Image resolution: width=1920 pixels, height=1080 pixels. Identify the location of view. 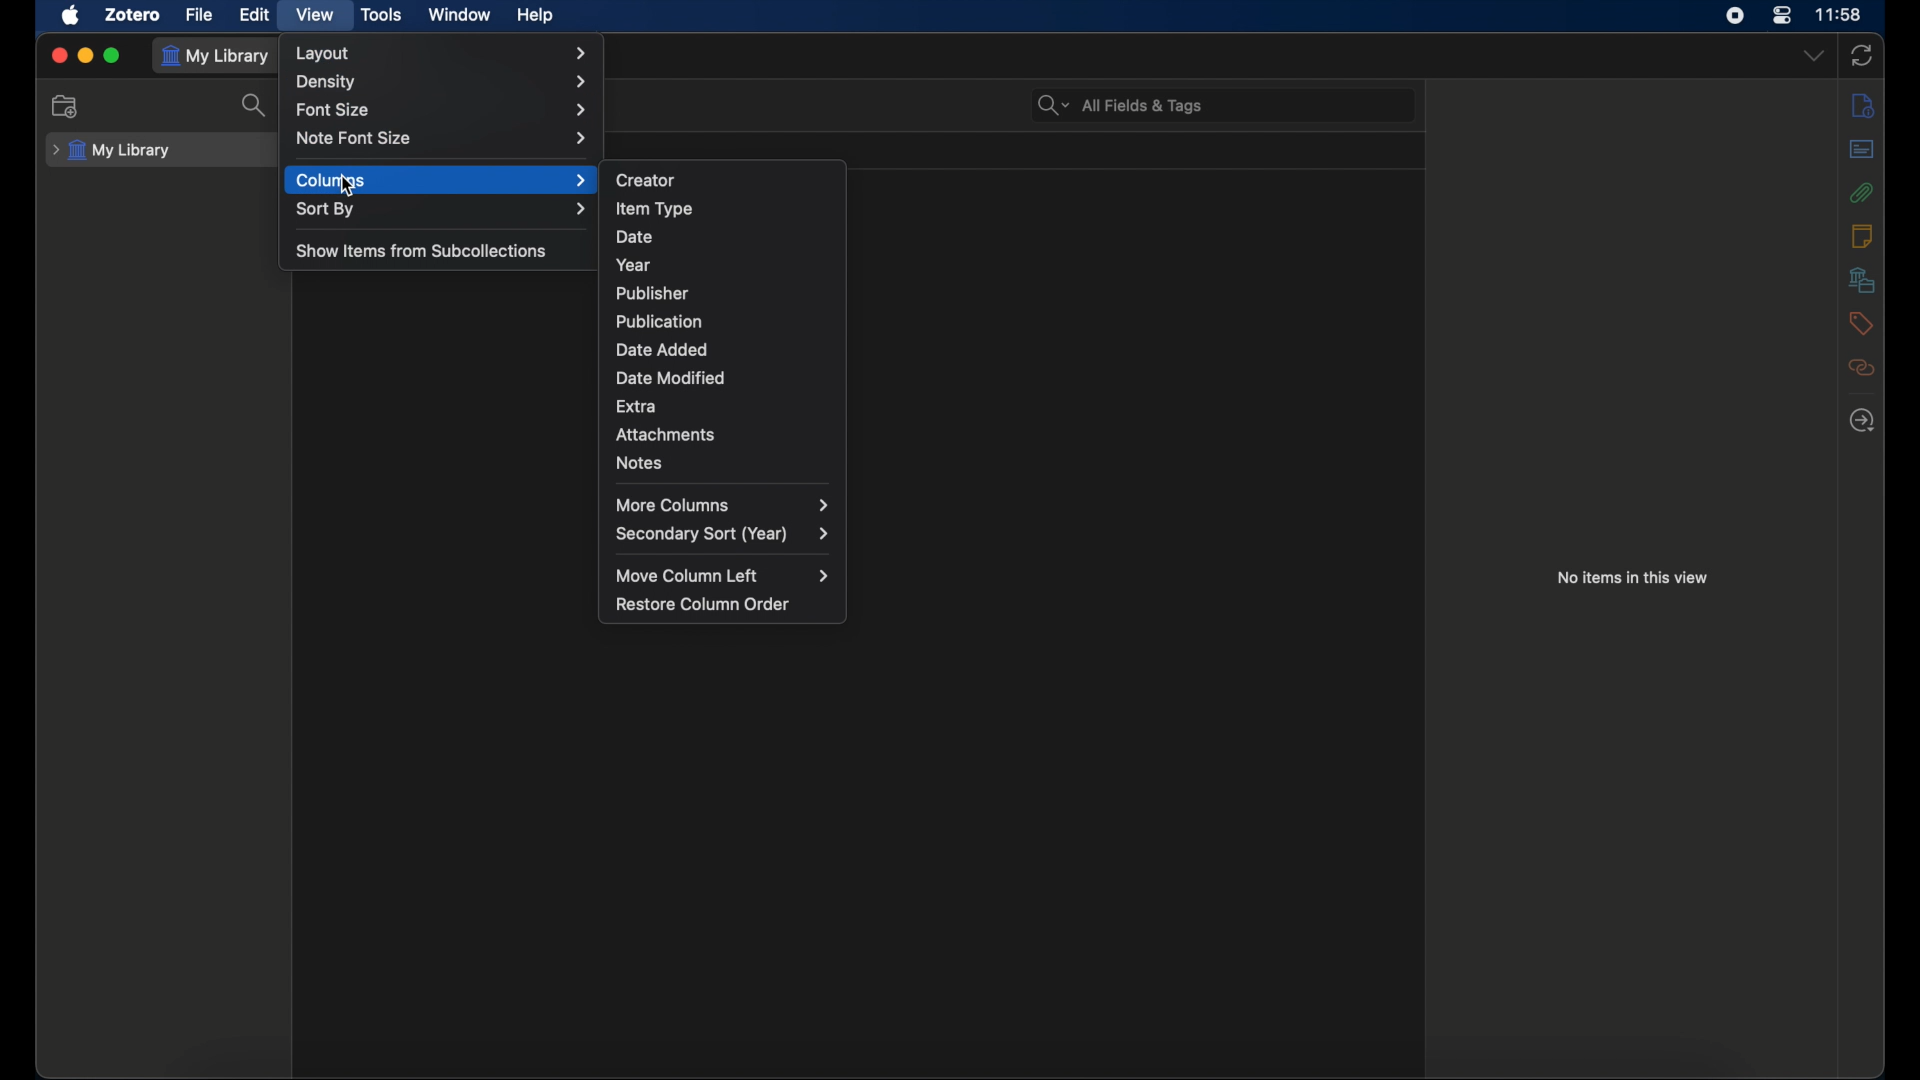
(317, 15).